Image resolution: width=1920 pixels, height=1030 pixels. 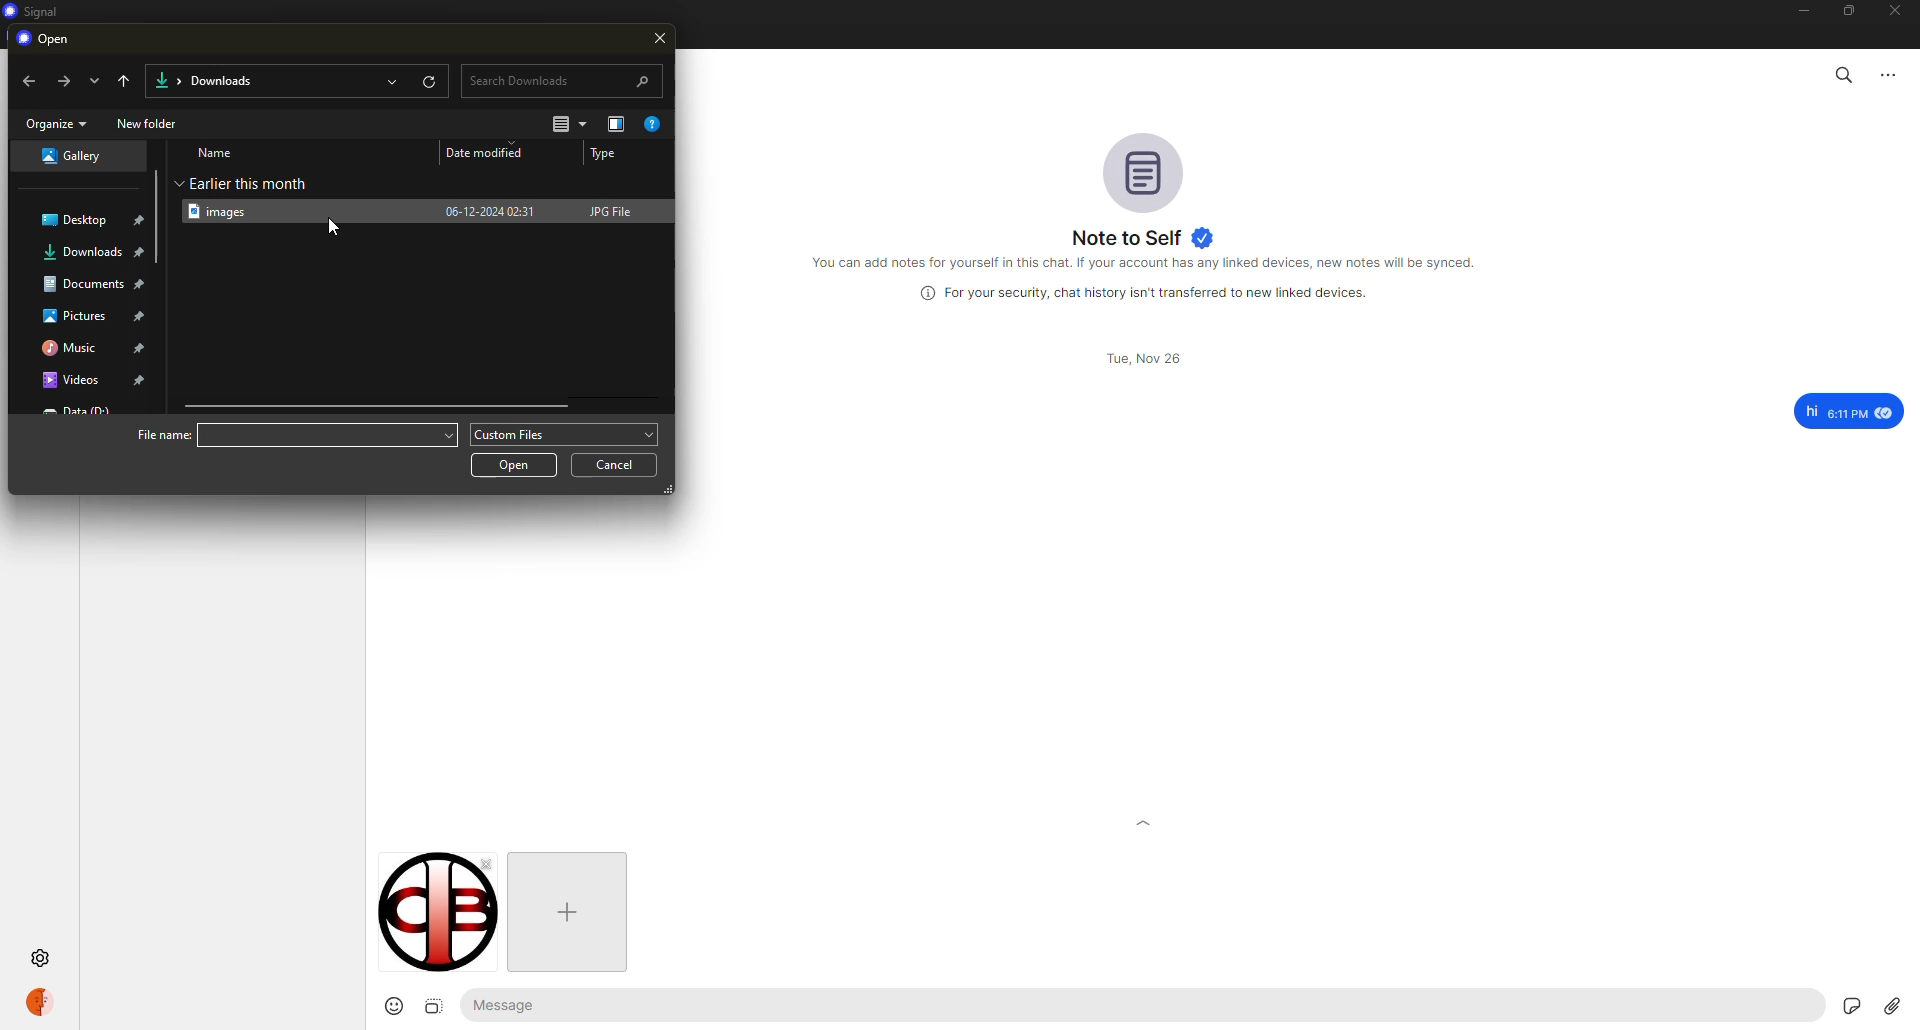 I want to click on profile pic, so click(x=1142, y=170).